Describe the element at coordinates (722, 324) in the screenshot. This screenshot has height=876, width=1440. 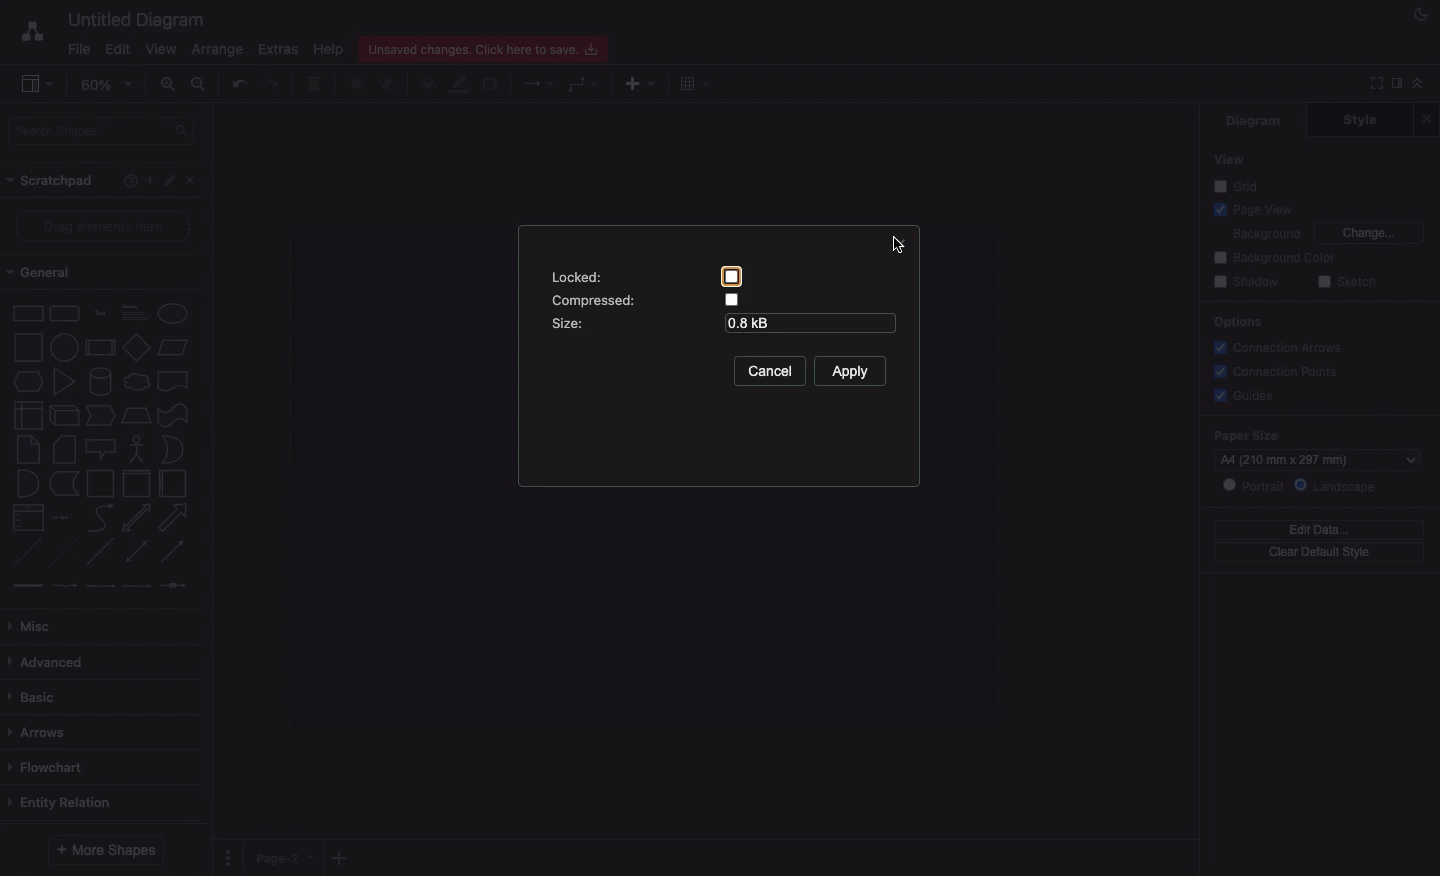
I see `Size 0.8kb` at that location.